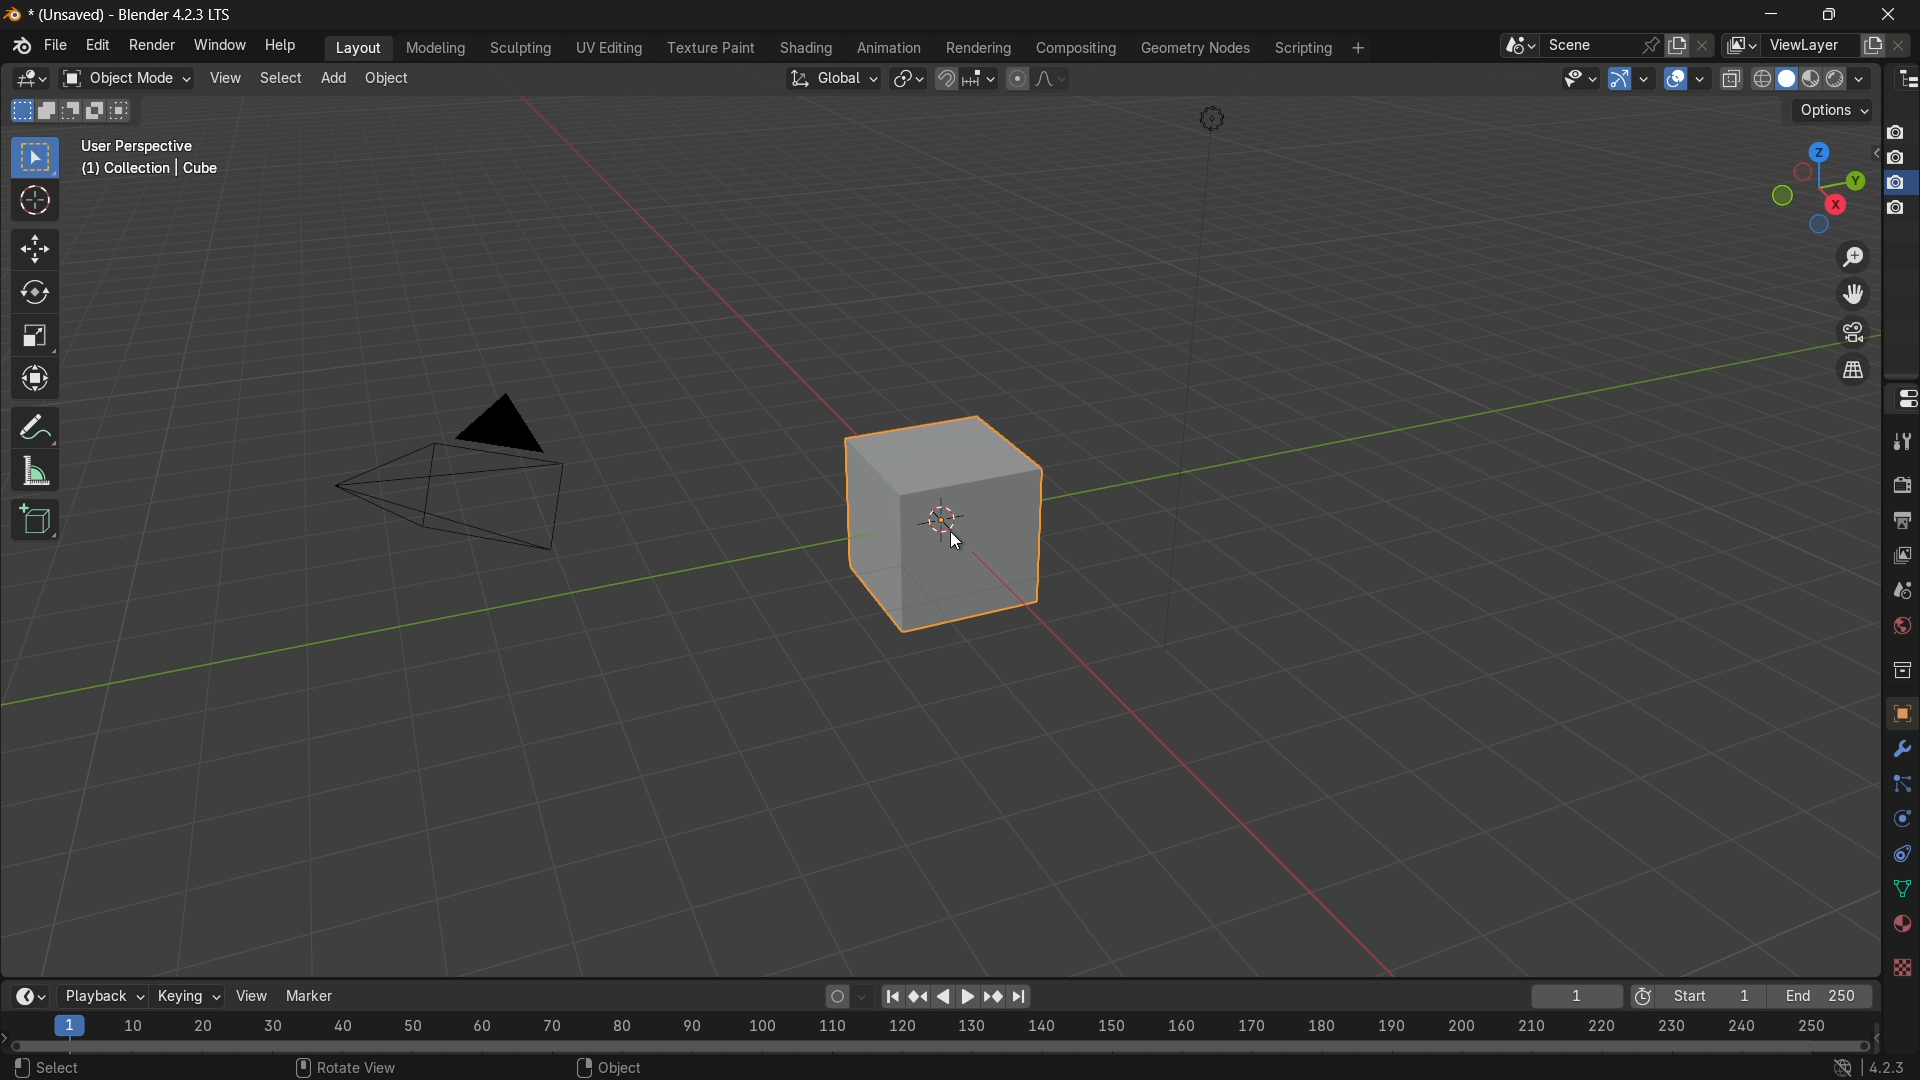 The image size is (1920, 1080). What do you see at coordinates (34, 377) in the screenshot?
I see `transform` at bounding box center [34, 377].